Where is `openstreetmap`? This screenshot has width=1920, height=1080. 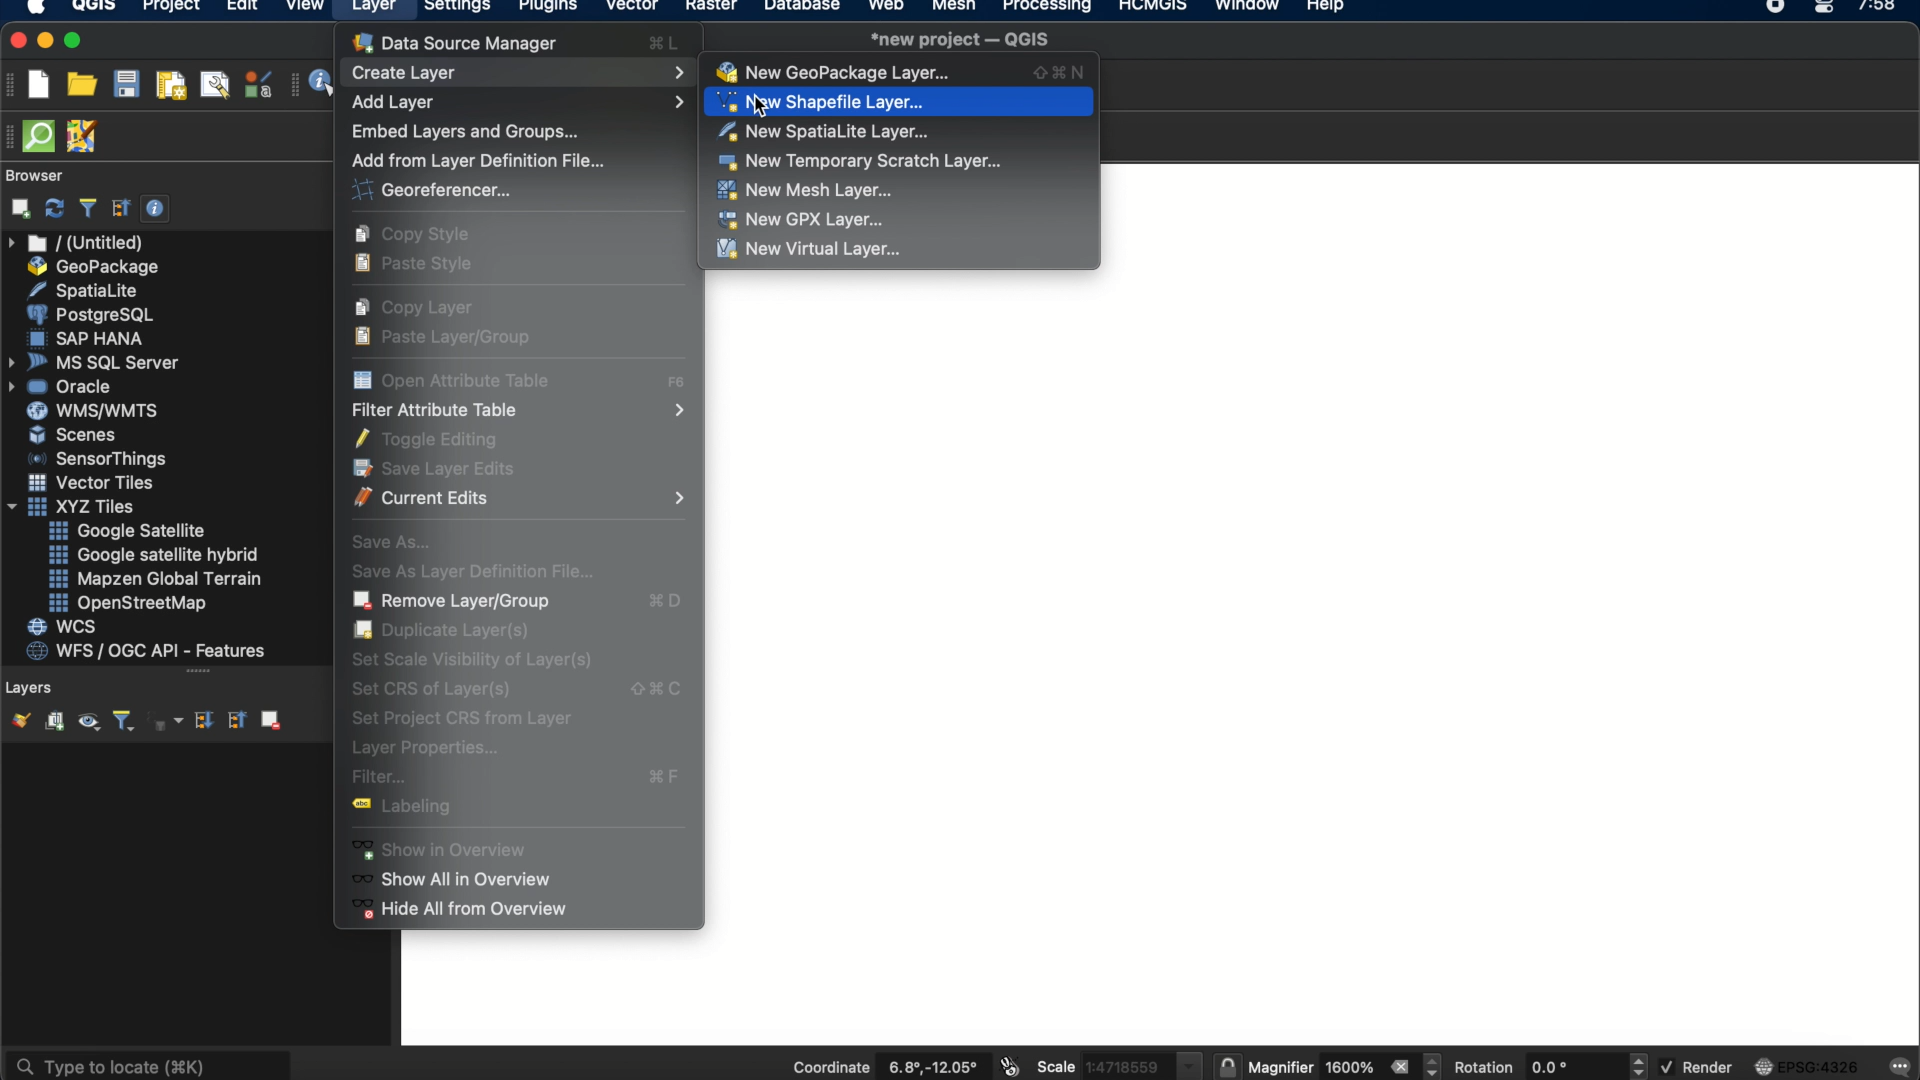 openstreetmap is located at coordinates (128, 604).